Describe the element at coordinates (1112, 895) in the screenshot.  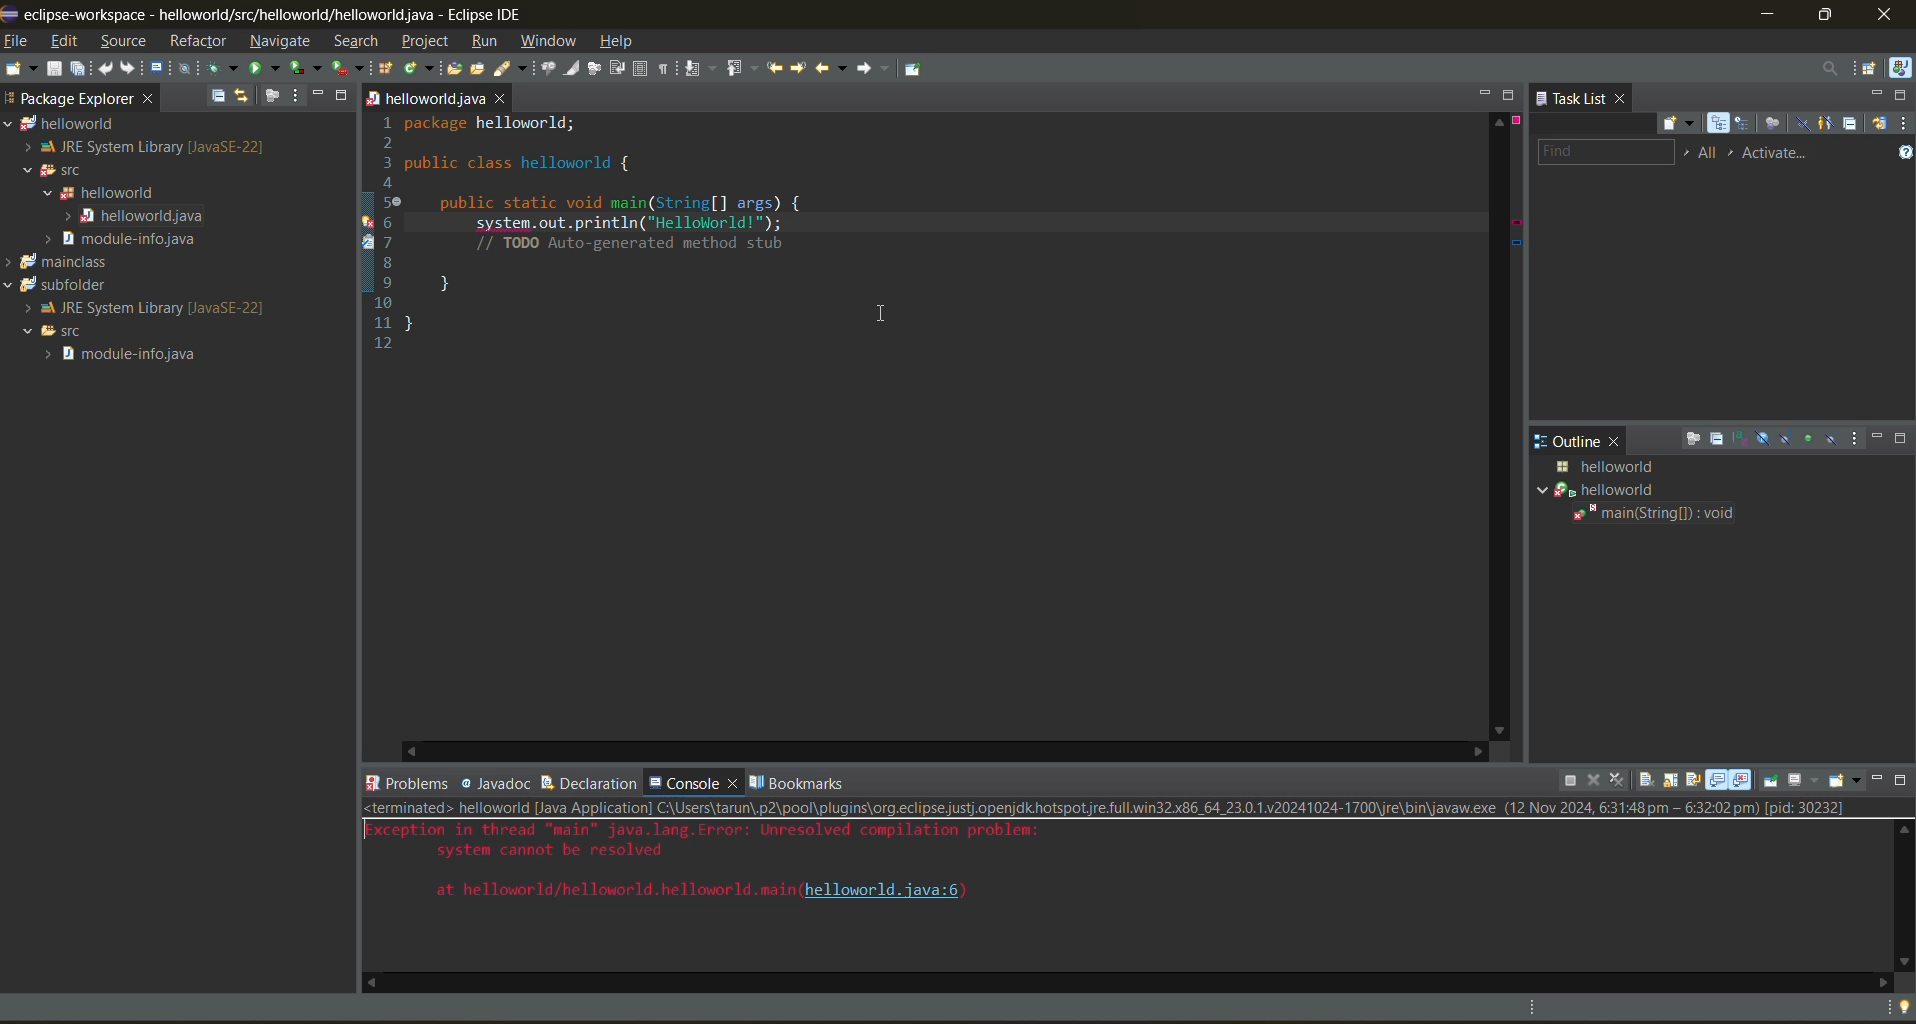
I see `code- <terminated> helloworld [Java Application] C:\Users\tarun\.p2\pool\plugins\org.eclipse,justj.openjdk.hotspot,re.full.win32.x86_64_23.0.1.v20241024-1700\jre\bin\javaw.exe (12 Nov 2024, 6:31:48pm — 6:32:02 pm) [pid: 30232]Xception in thread "main" java.lang.Error: Unresolved compilation problem:system cannot be resolvedat helloworld/helloworld.hellowor1d. main (helloworld. java:6)` at that location.